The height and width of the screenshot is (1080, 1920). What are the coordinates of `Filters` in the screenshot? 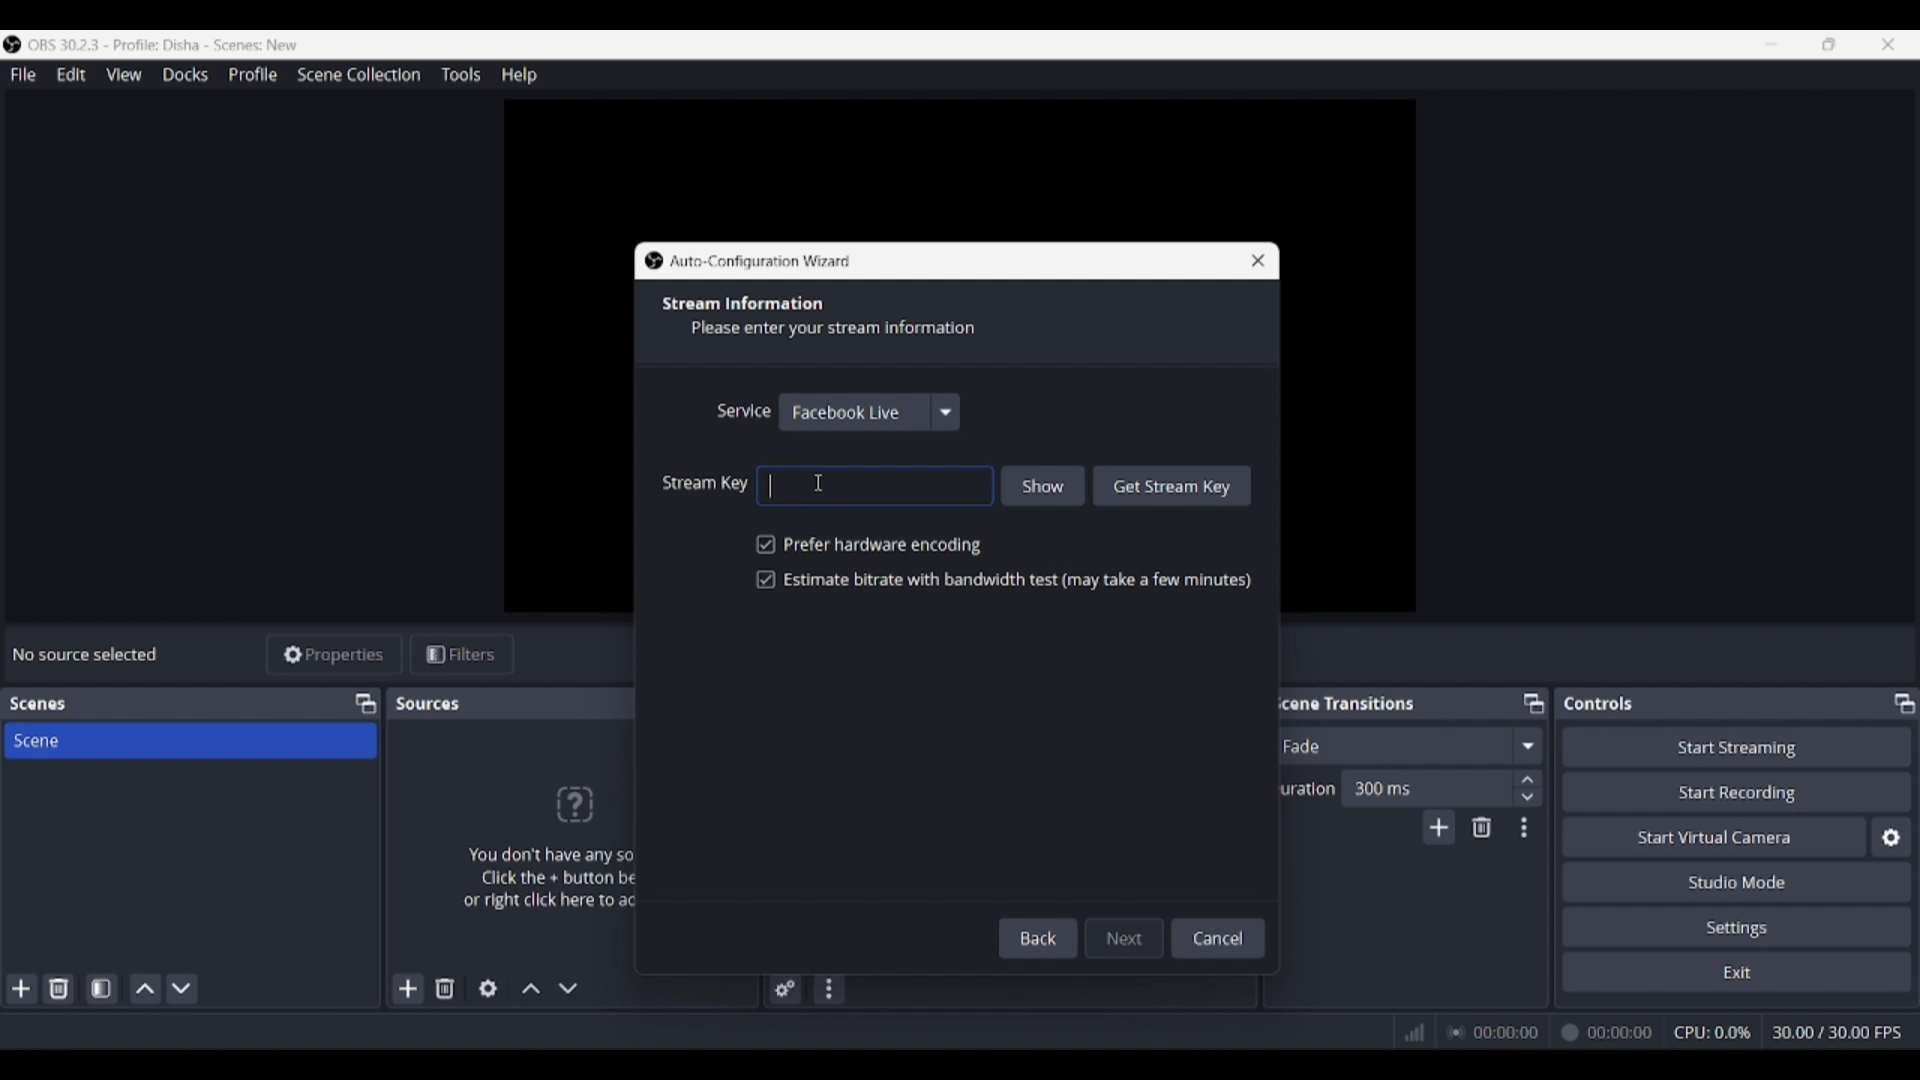 It's located at (462, 655).